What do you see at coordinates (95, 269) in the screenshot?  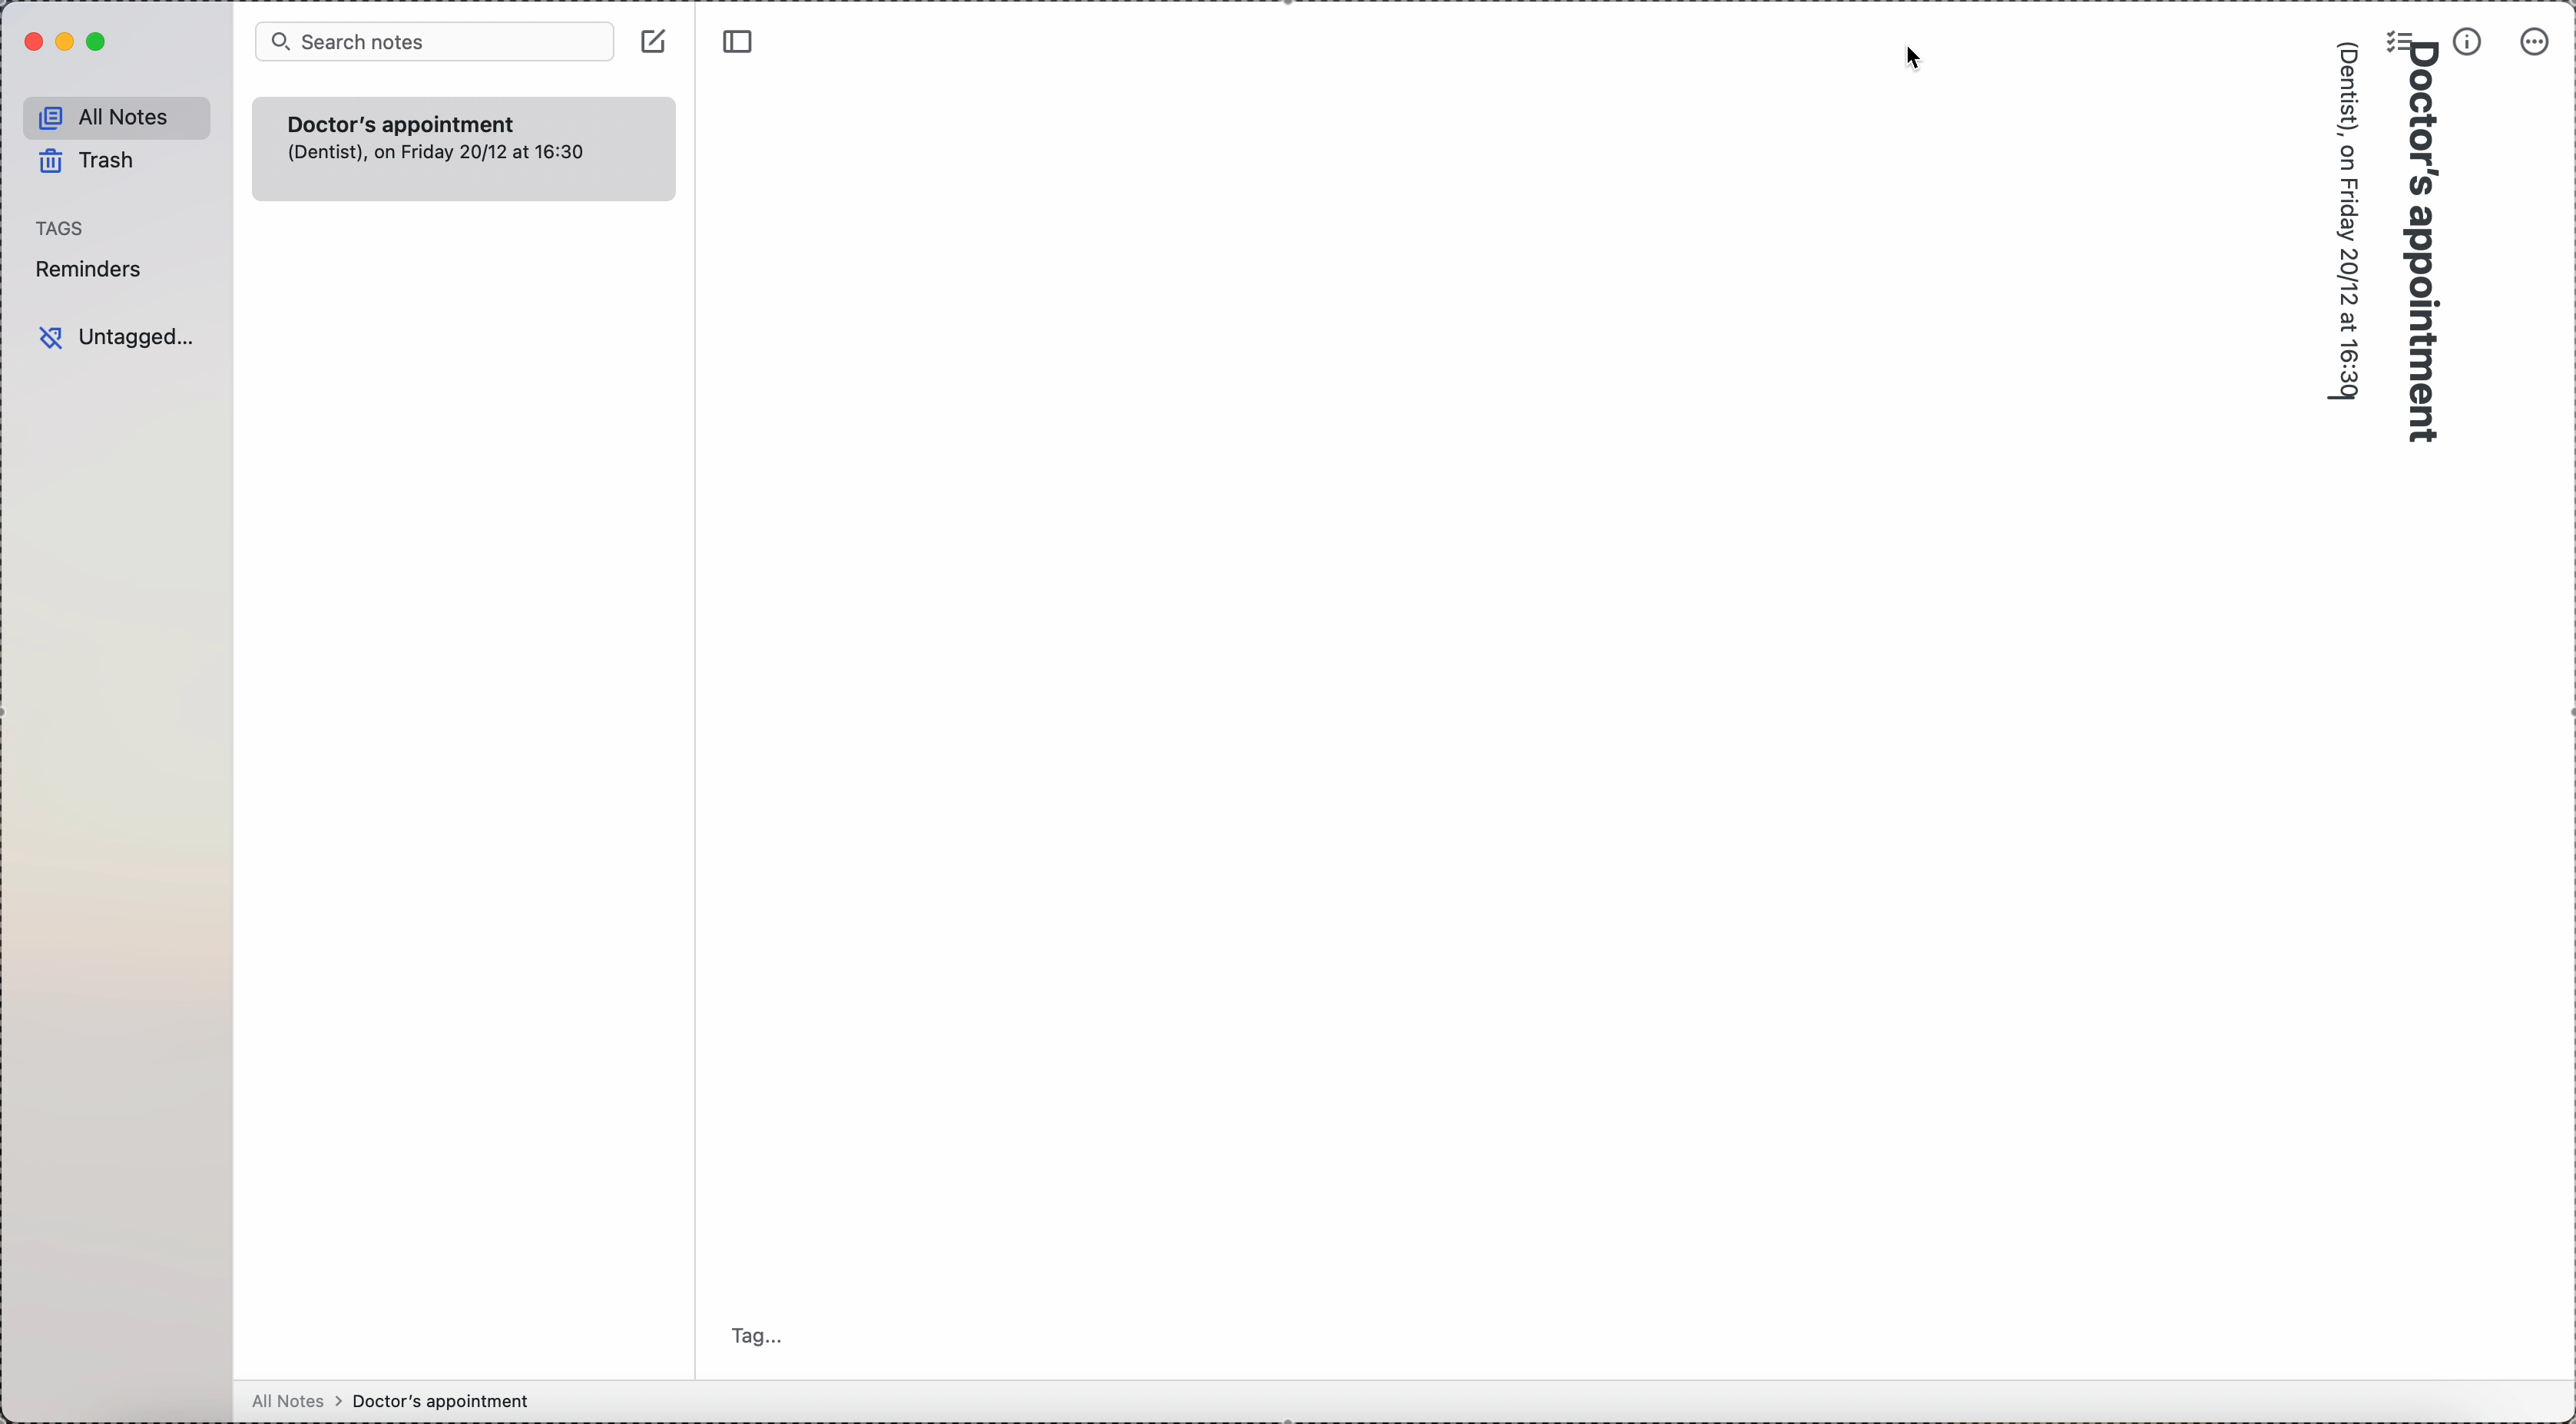 I see `reminders` at bounding box center [95, 269].